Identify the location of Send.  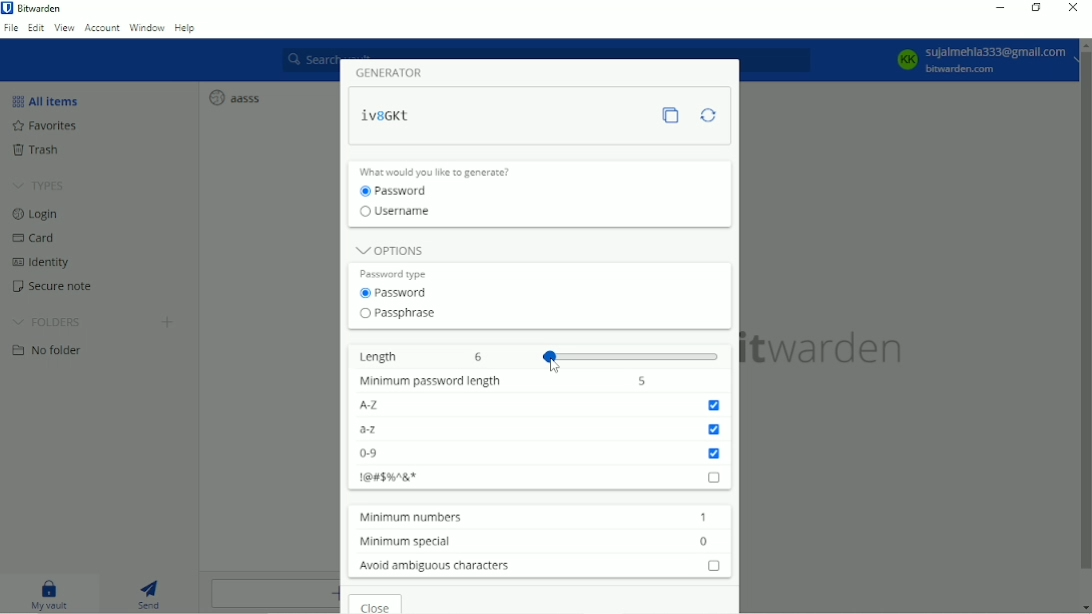
(152, 593).